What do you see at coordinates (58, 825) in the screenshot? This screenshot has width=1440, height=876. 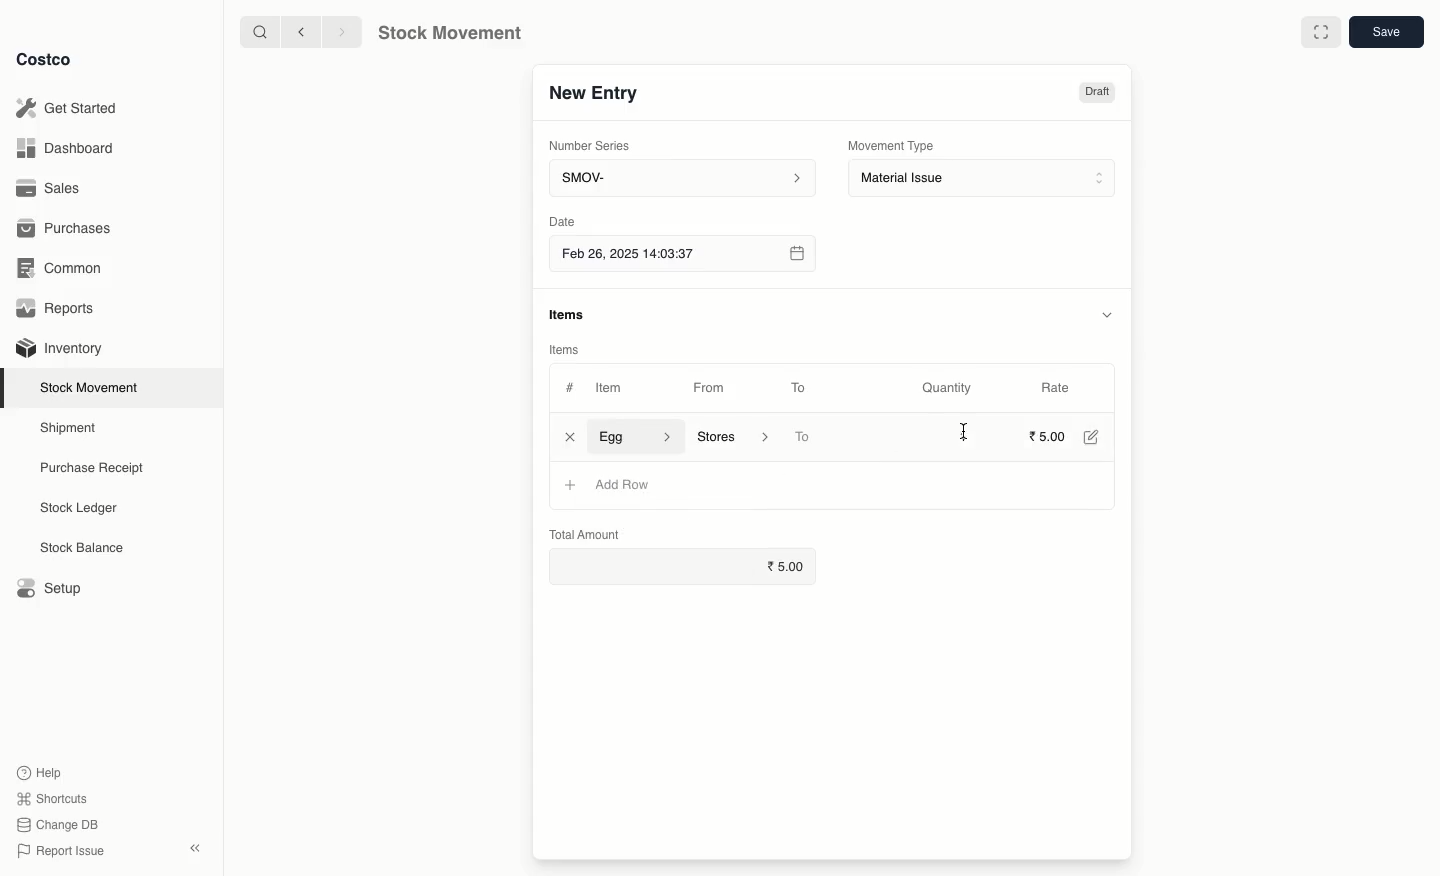 I see `Change DB` at bounding box center [58, 825].